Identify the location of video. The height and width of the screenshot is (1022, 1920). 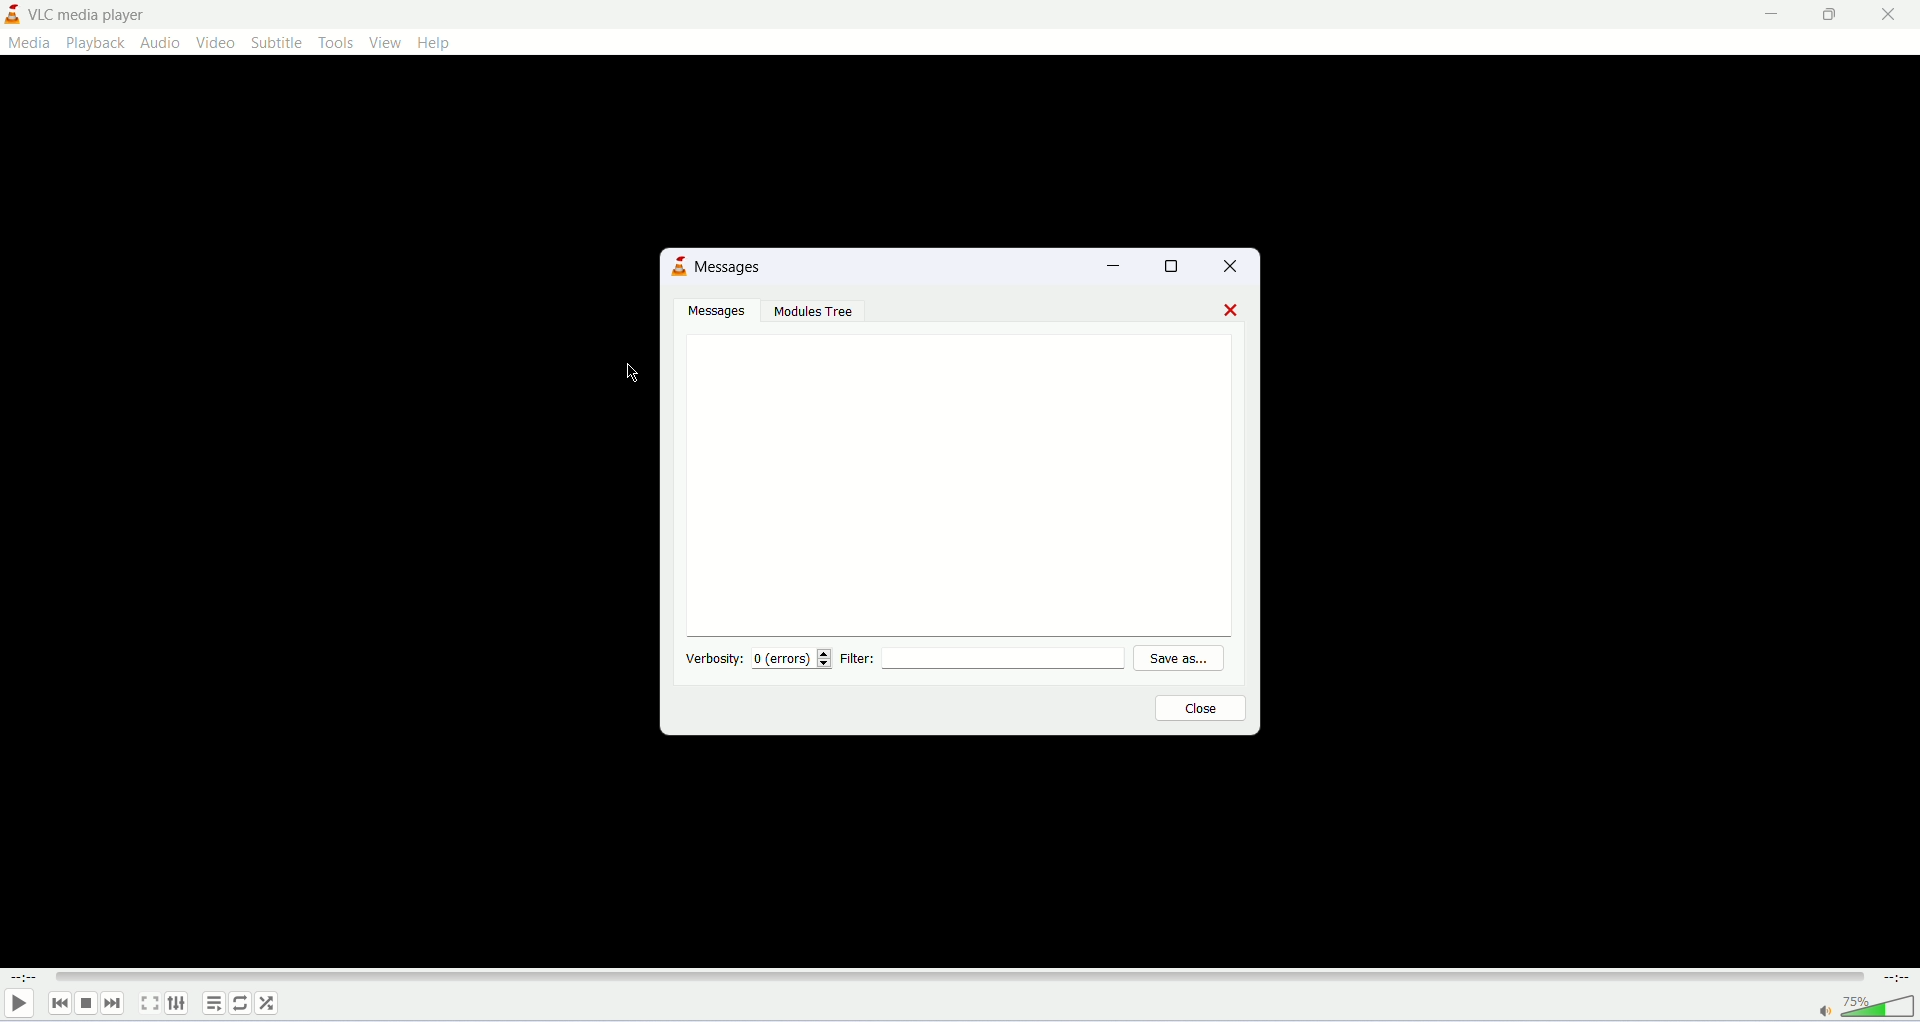
(216, 42).